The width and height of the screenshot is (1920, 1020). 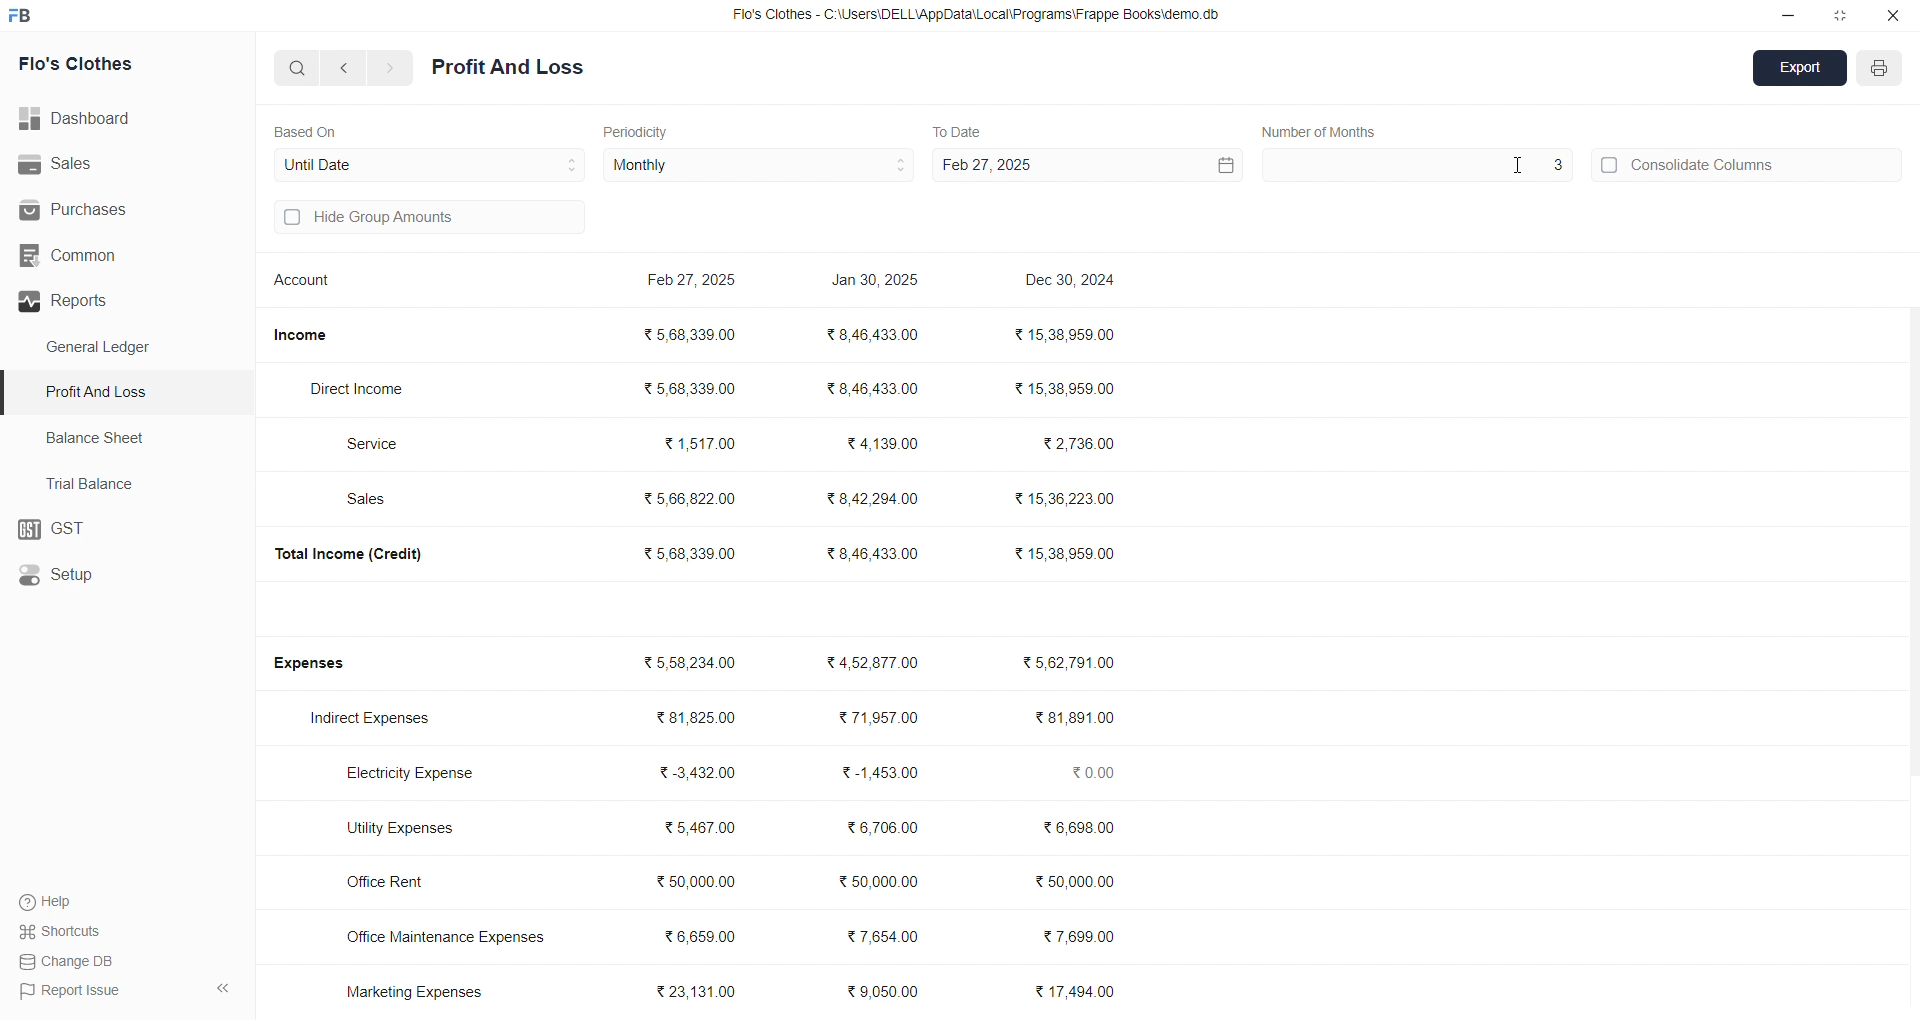 What do you see at coordinates (956, 130) in the screenshot?
I see `To Date` at bounding box center [956, 130].